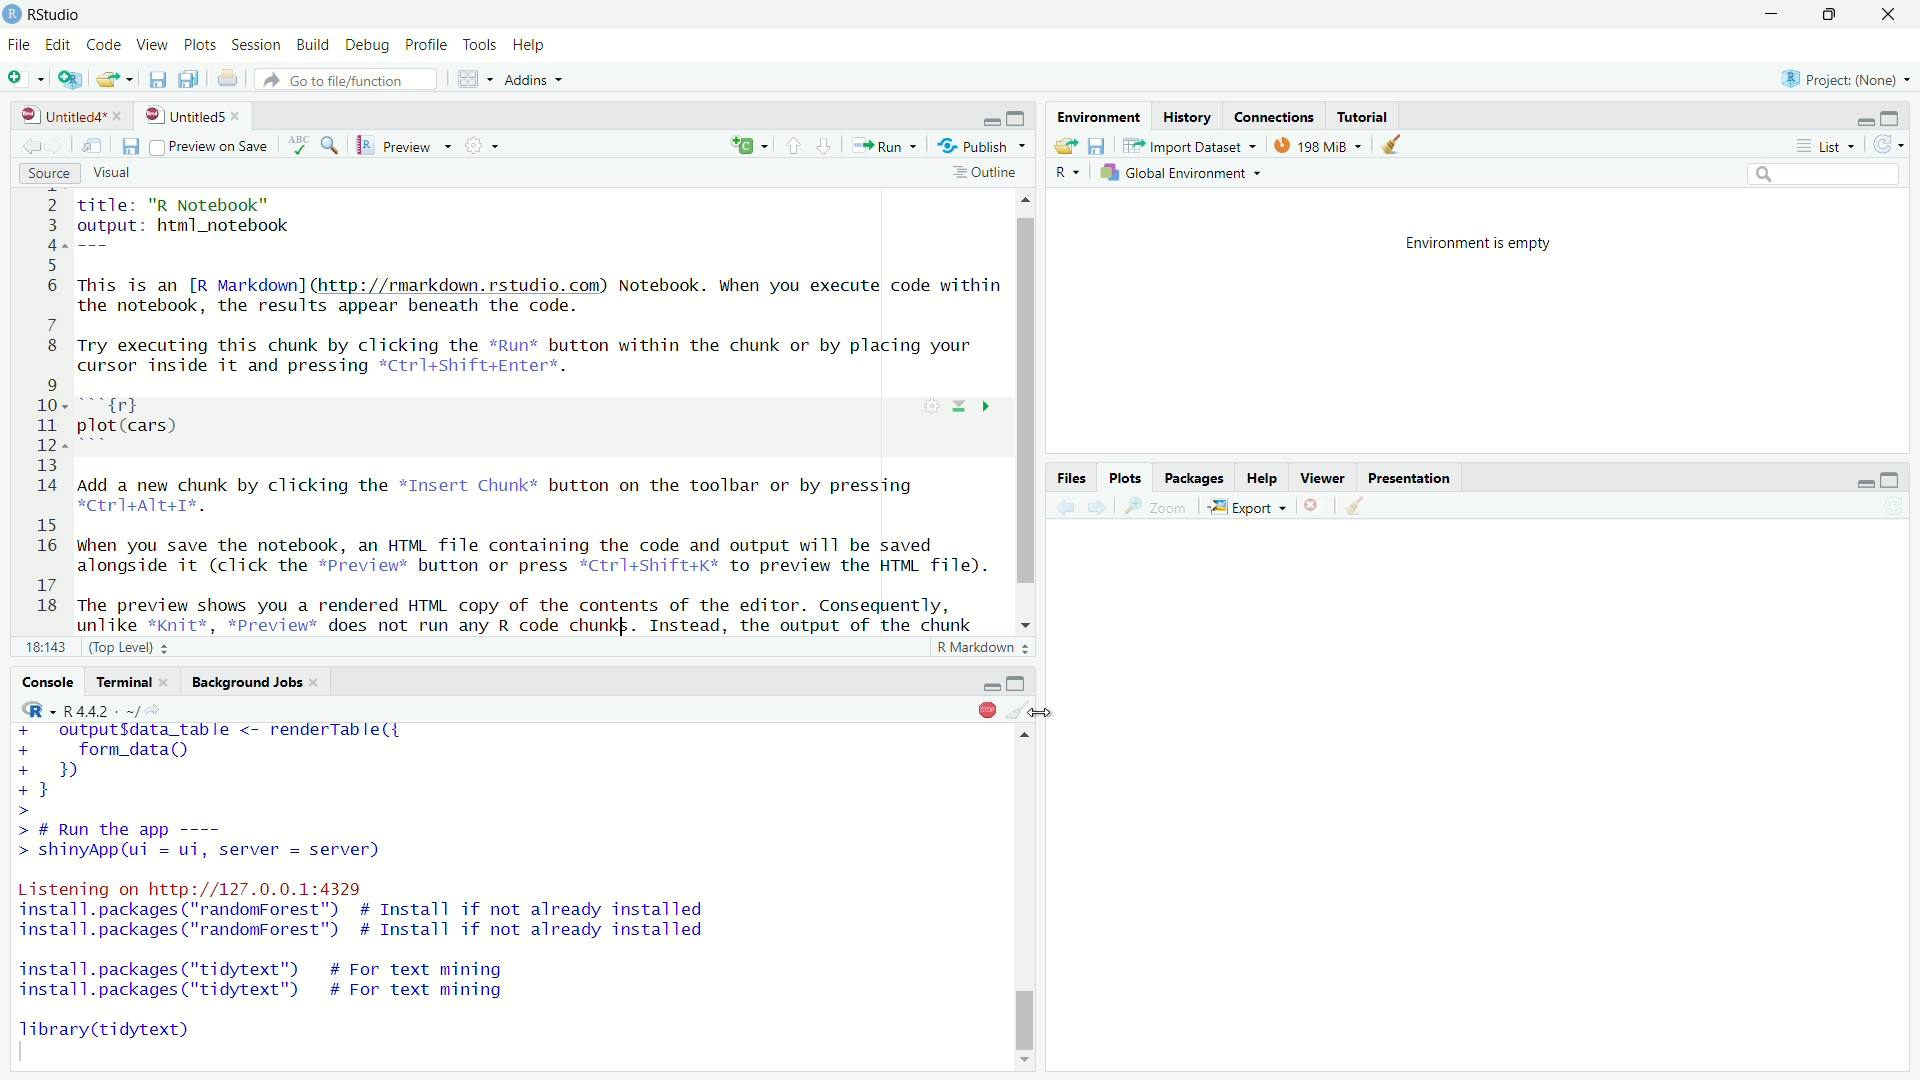 Image resolution: width=1920 pixels, height=1080 pixels. What do you see at coordinates (201, 46) in the screenshot?
I see `Plots` at bounding box center [201, 46].